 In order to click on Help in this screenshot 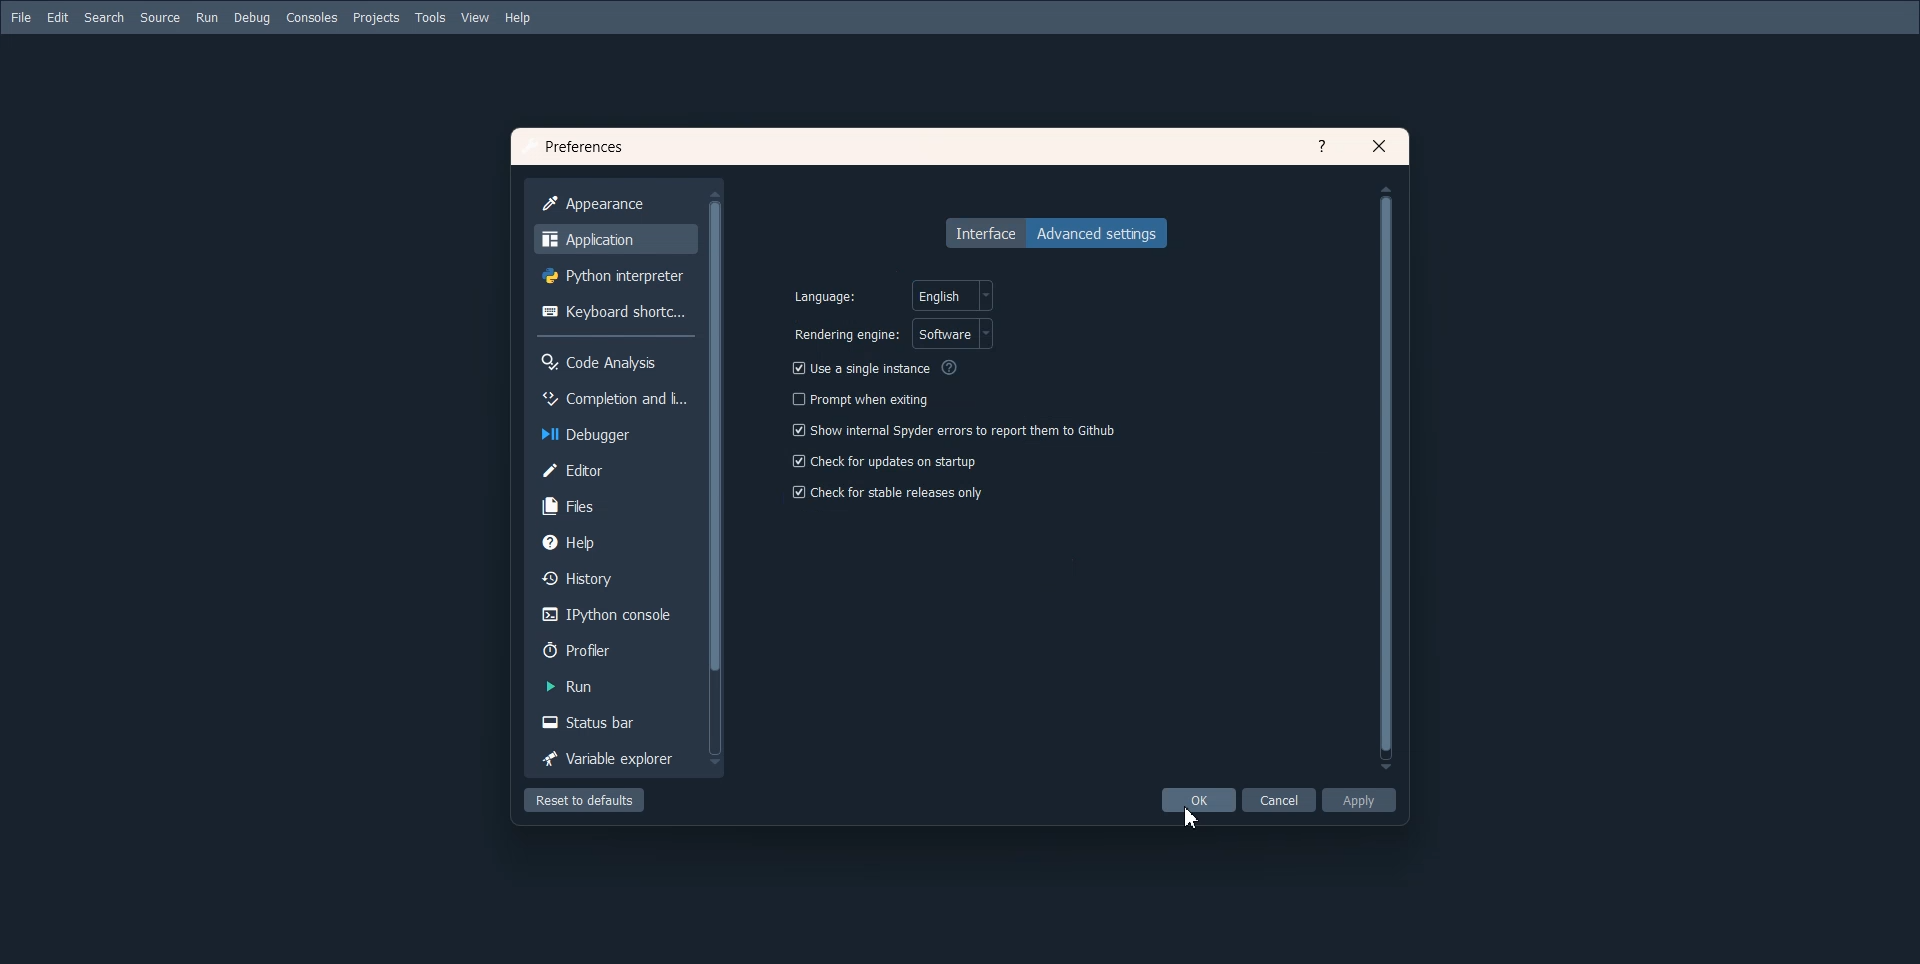, I will do `click(1323, 145)`.